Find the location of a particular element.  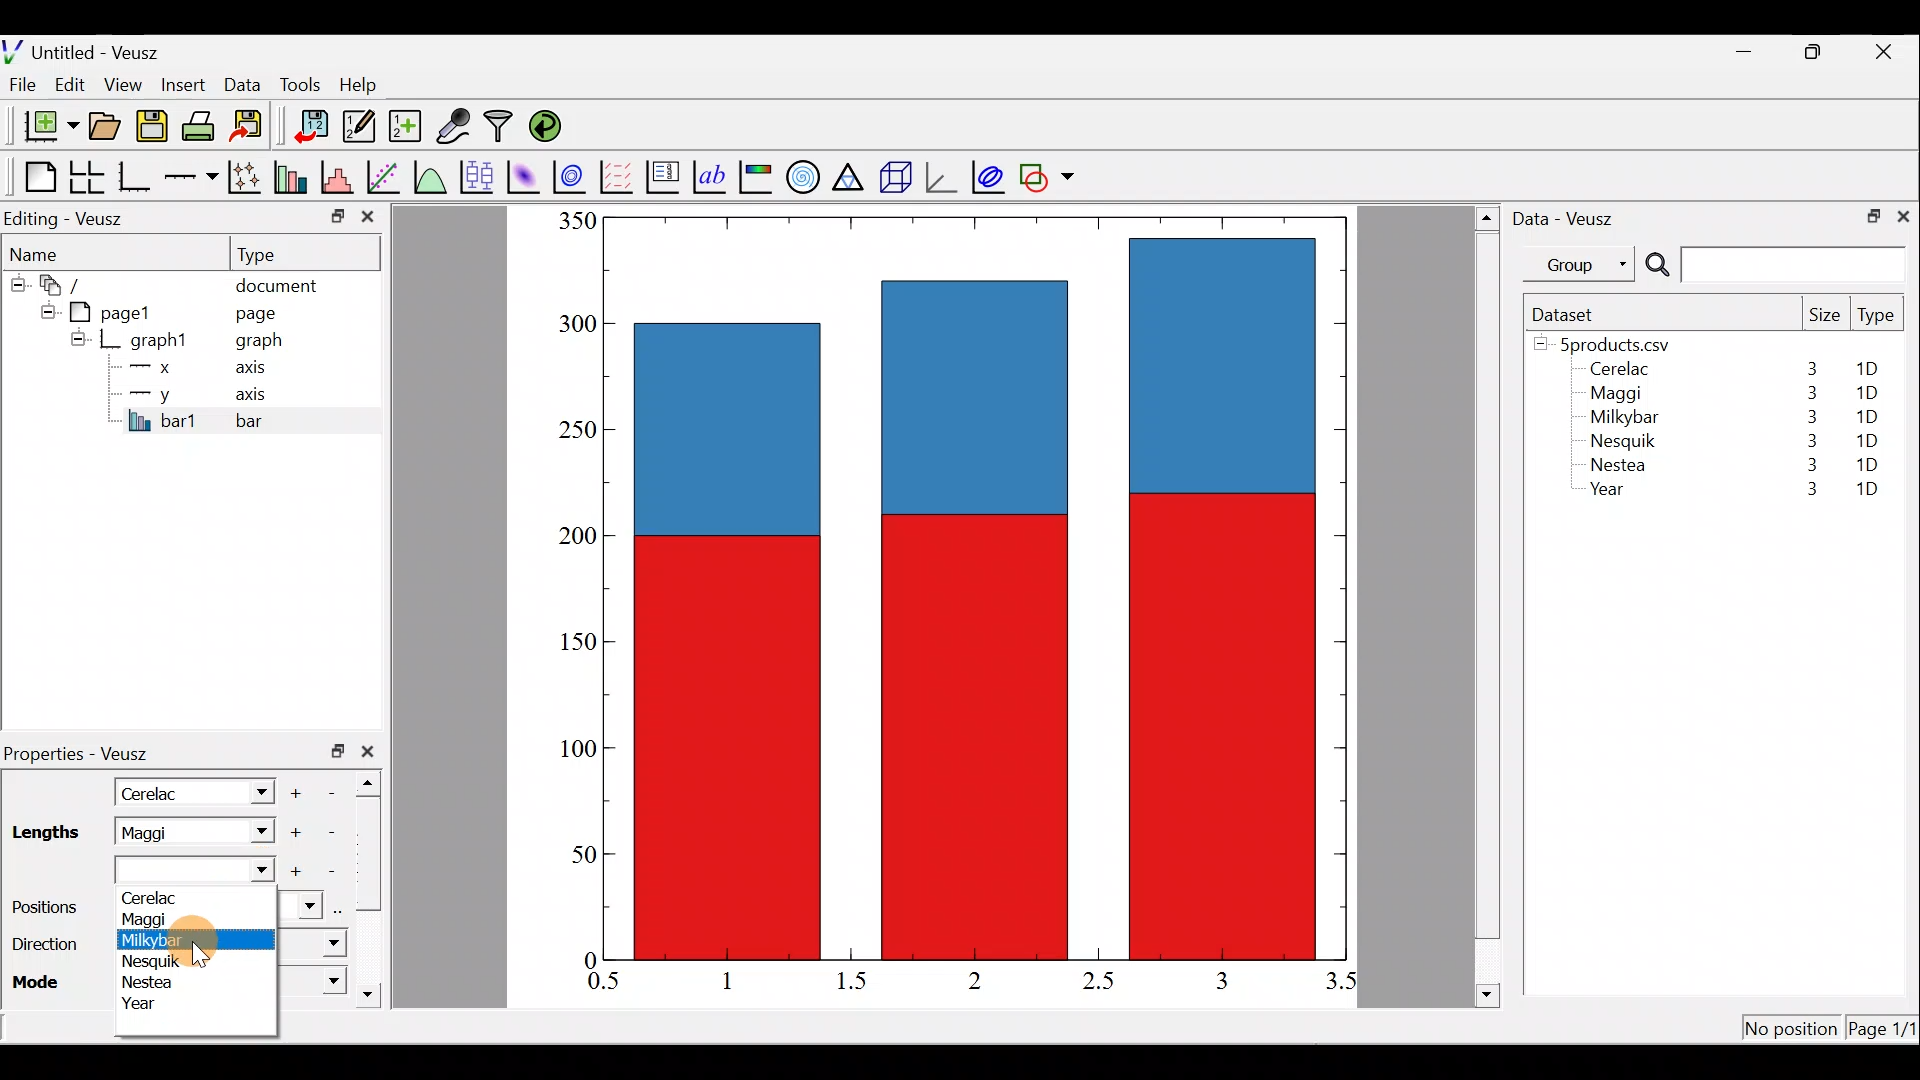

0.5 is located at coordinates (604, 984).